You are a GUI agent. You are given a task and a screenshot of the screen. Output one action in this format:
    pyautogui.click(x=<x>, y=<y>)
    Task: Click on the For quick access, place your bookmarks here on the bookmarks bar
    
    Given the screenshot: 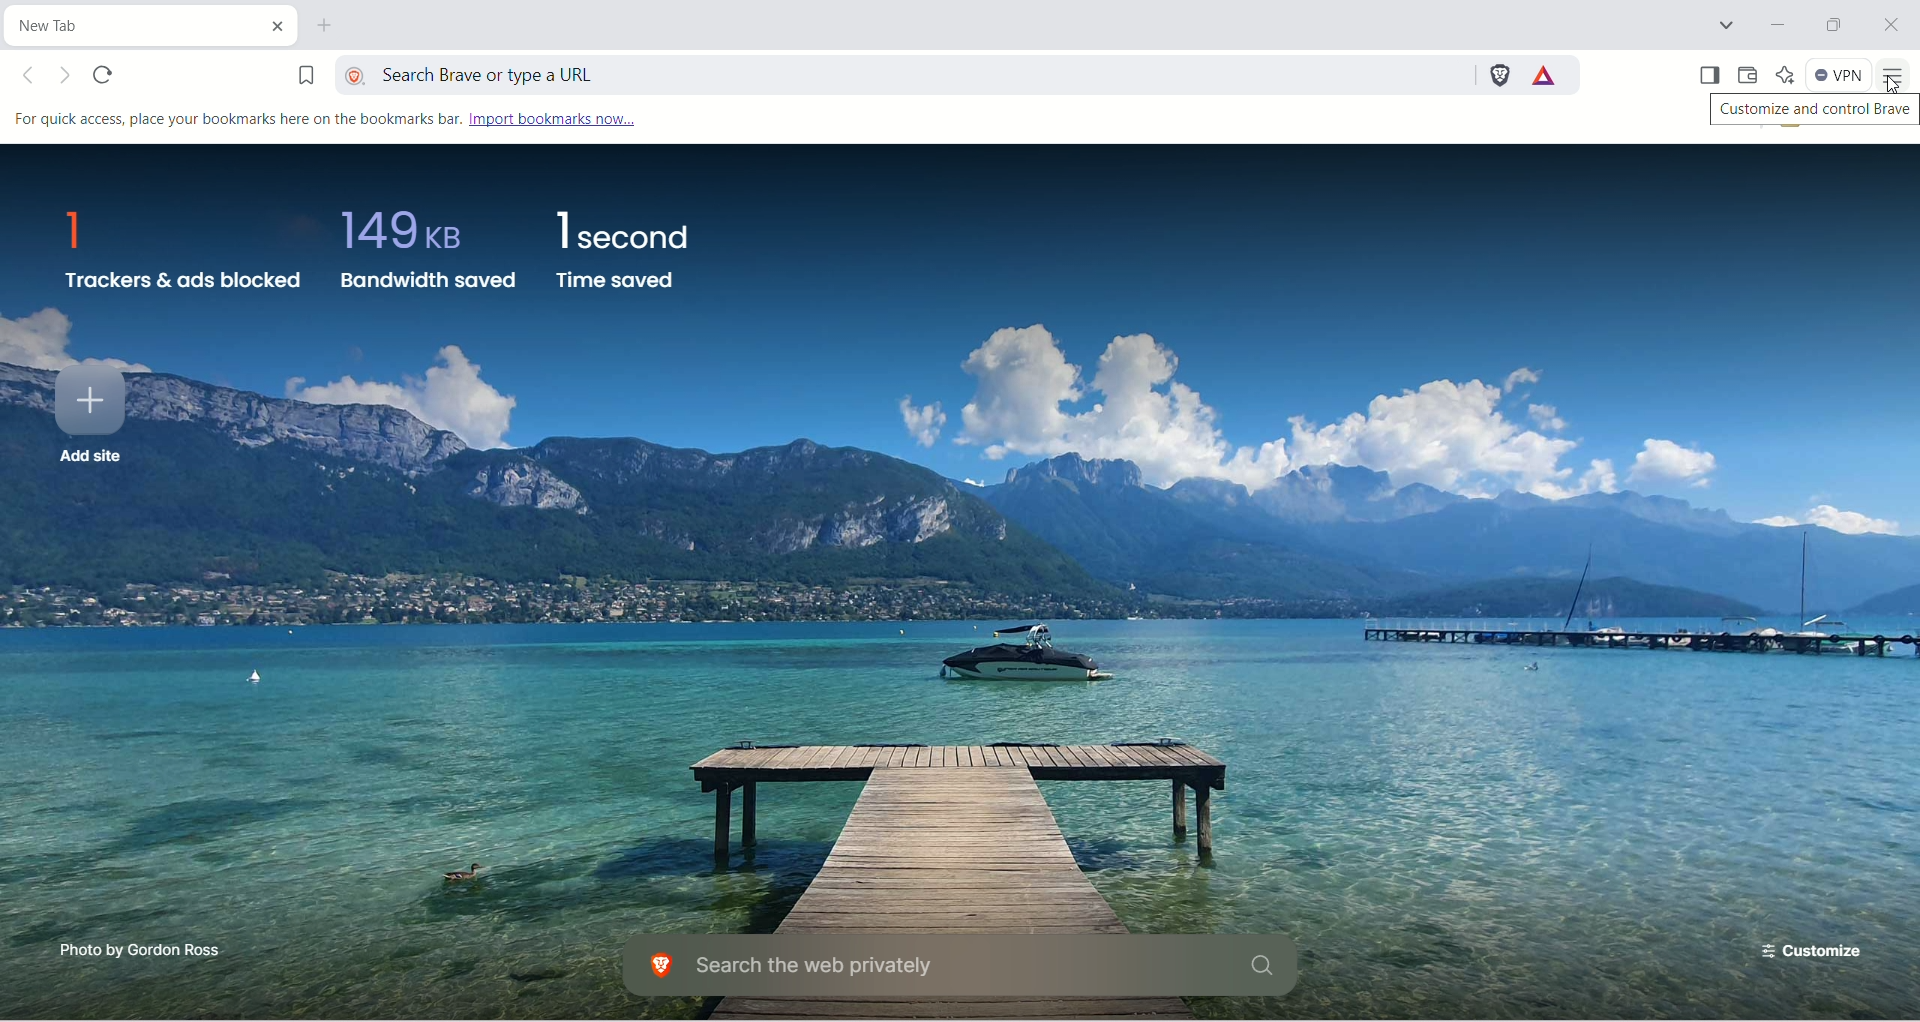 What is the action you would take?
    pyautogui.click(x=232, y=120)
    